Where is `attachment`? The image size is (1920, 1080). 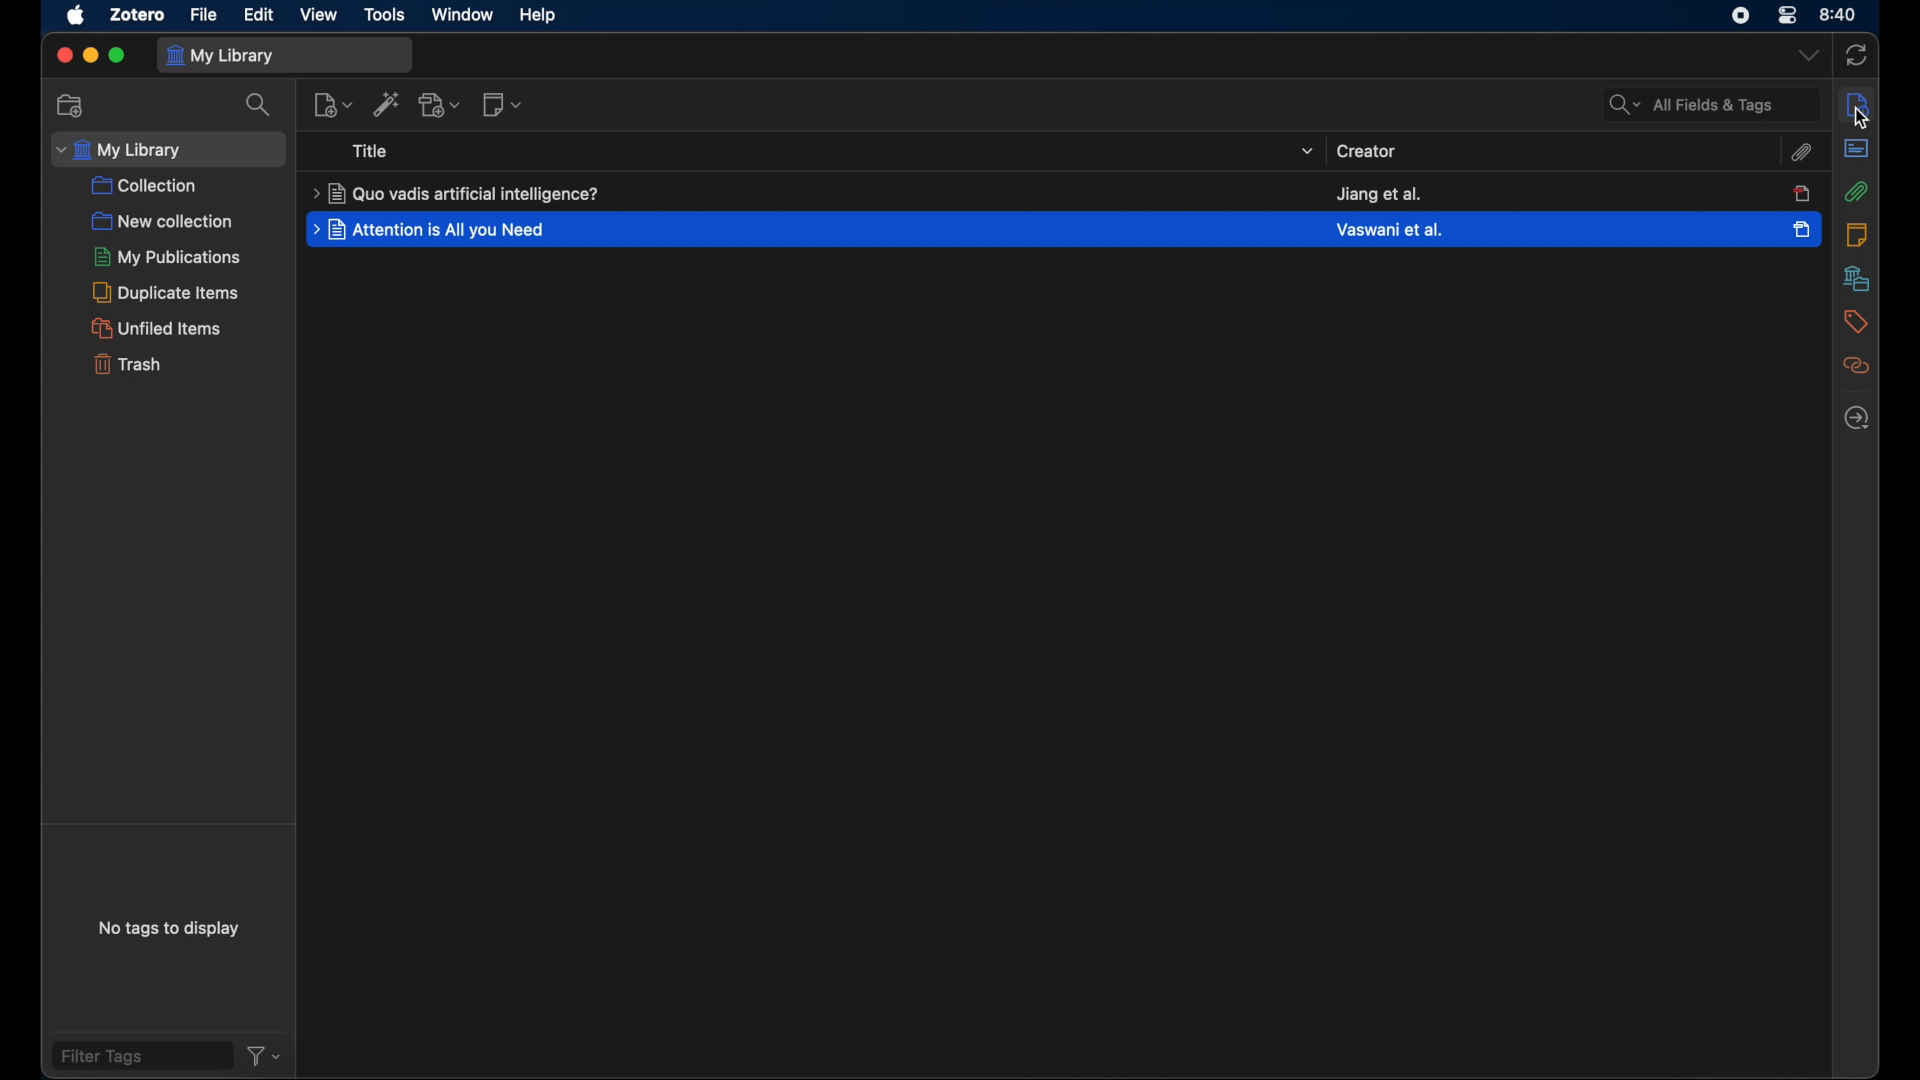
attachment is located at coordinates (1857, 190).